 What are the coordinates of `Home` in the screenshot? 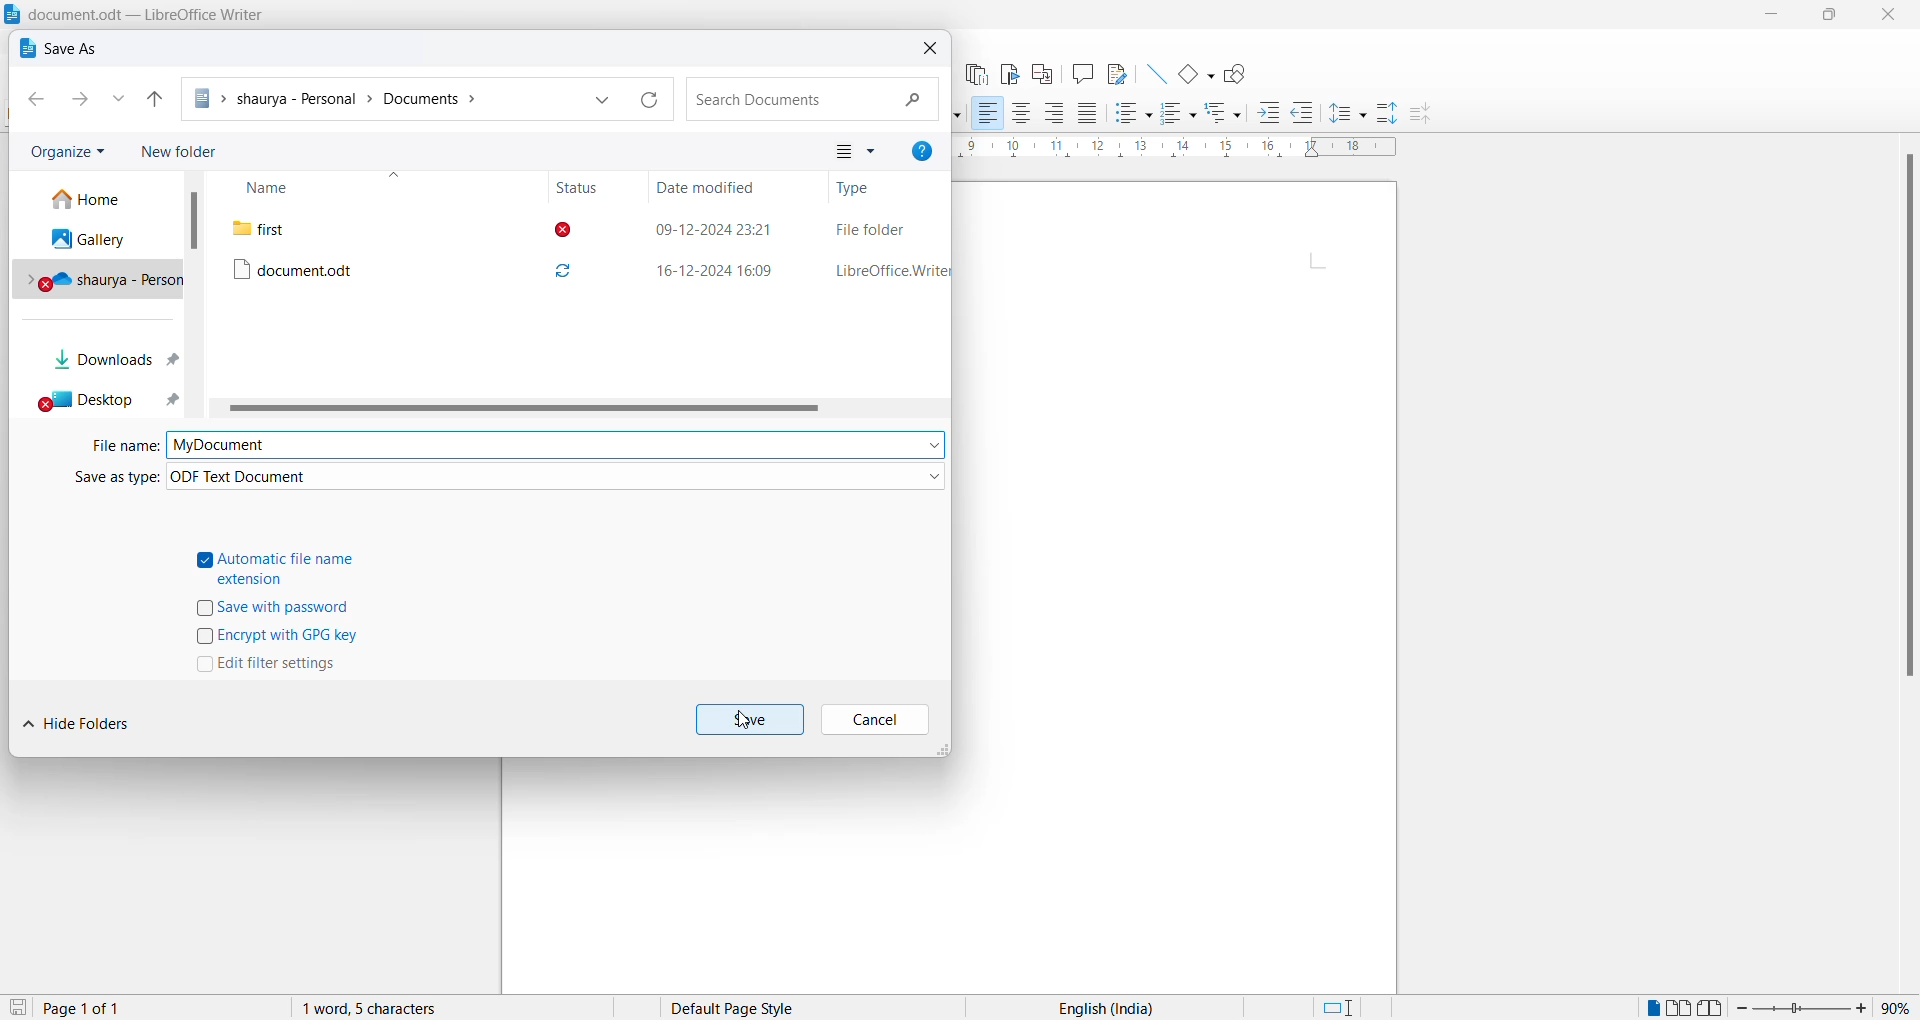 It's located at (93, 200).